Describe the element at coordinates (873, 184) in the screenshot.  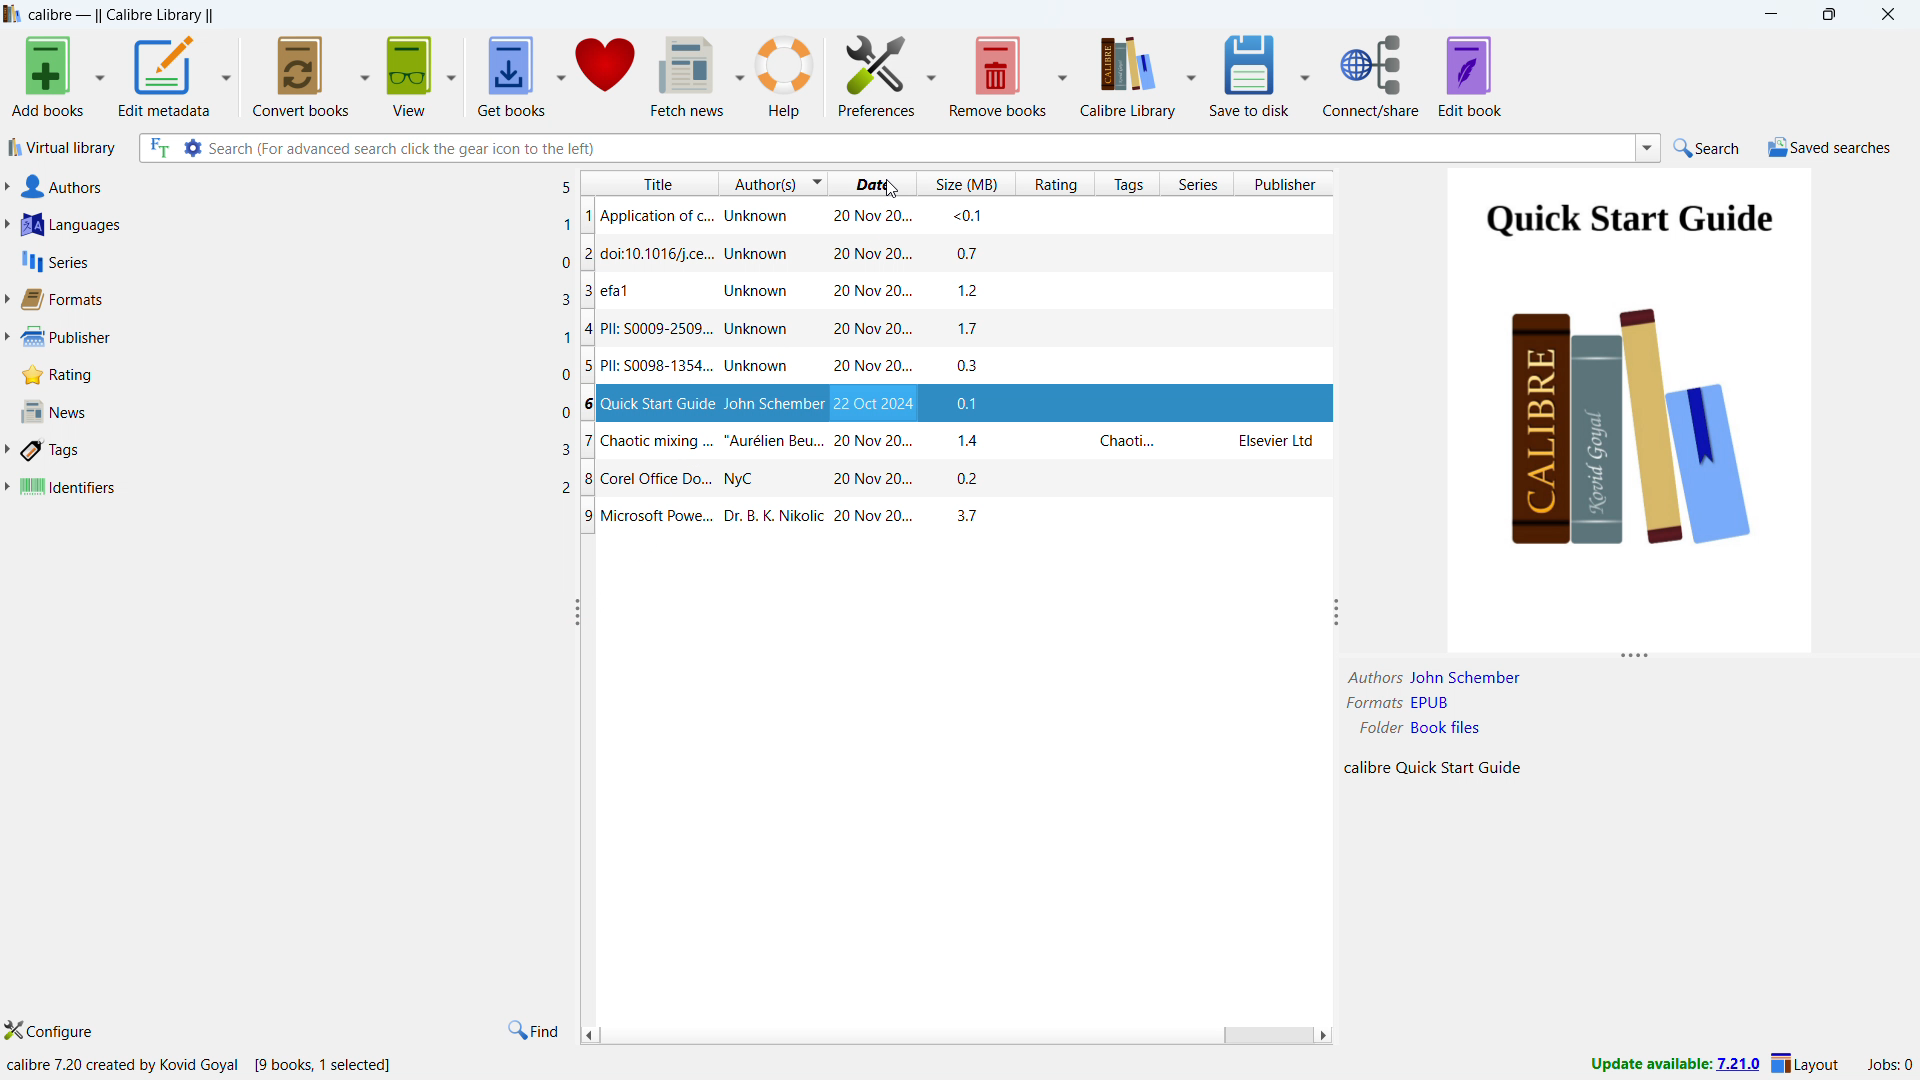
I see `date` at that location.